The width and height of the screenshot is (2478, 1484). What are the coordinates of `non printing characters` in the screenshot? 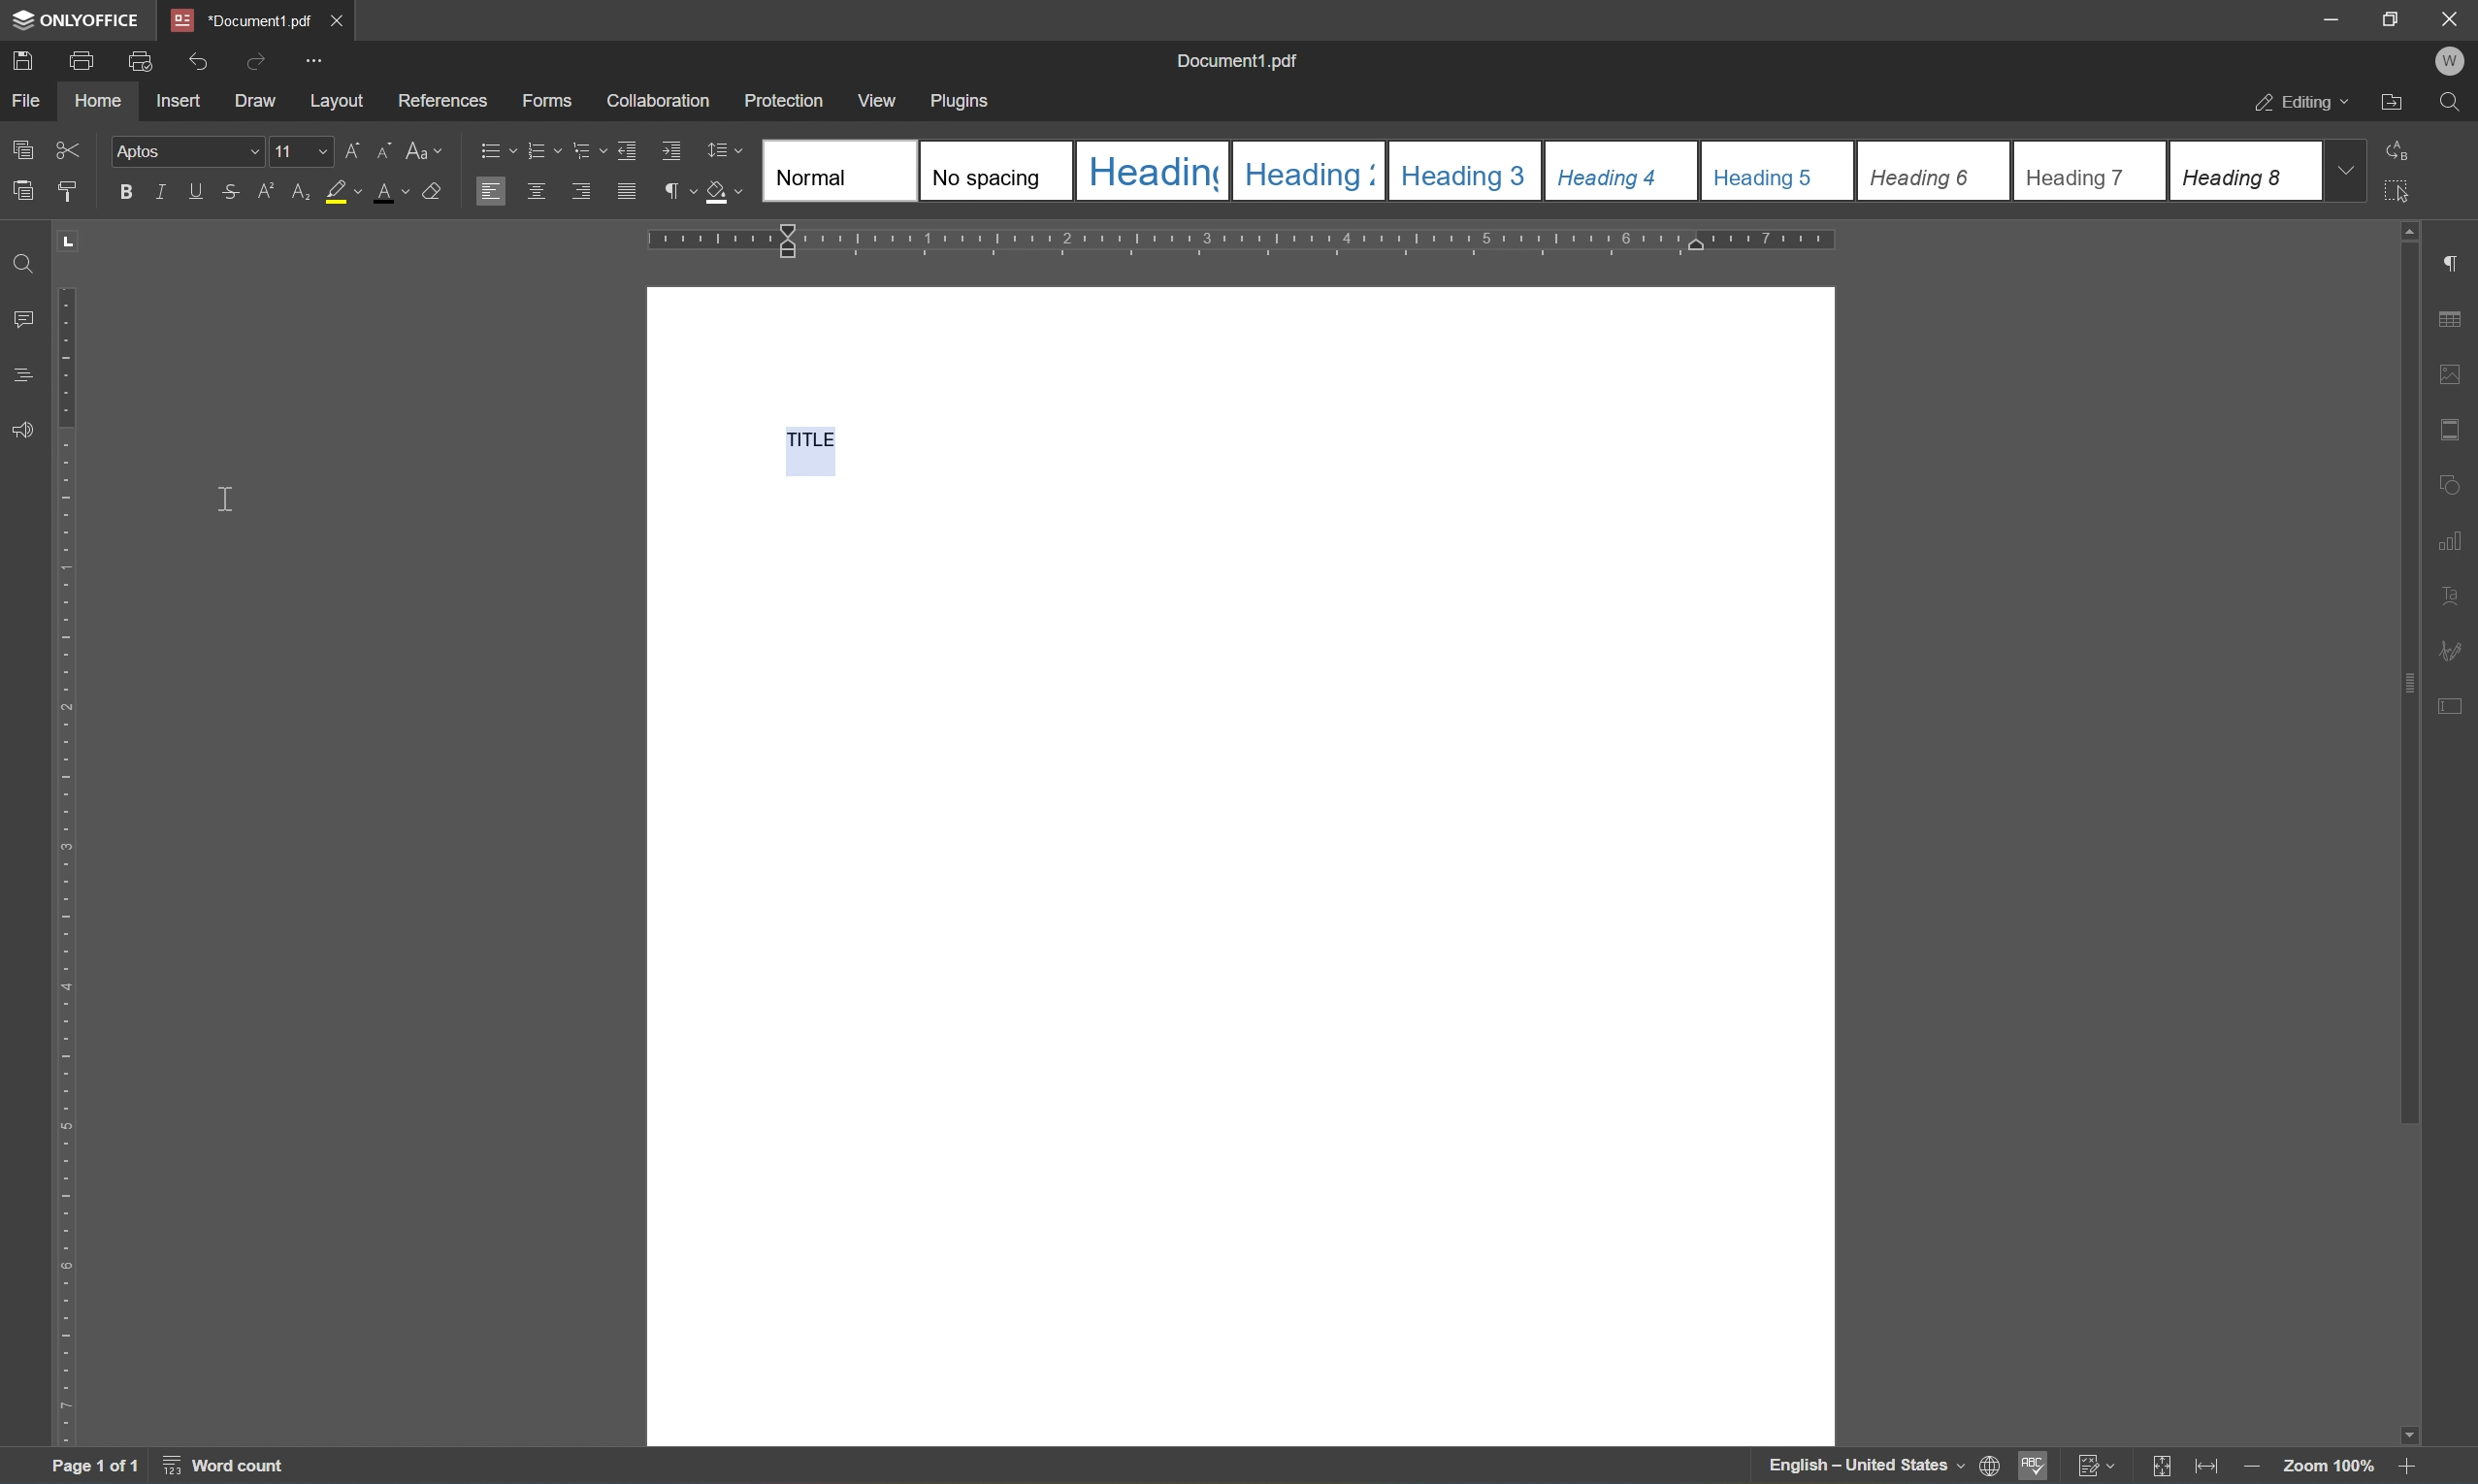 It's located at (679, 193).